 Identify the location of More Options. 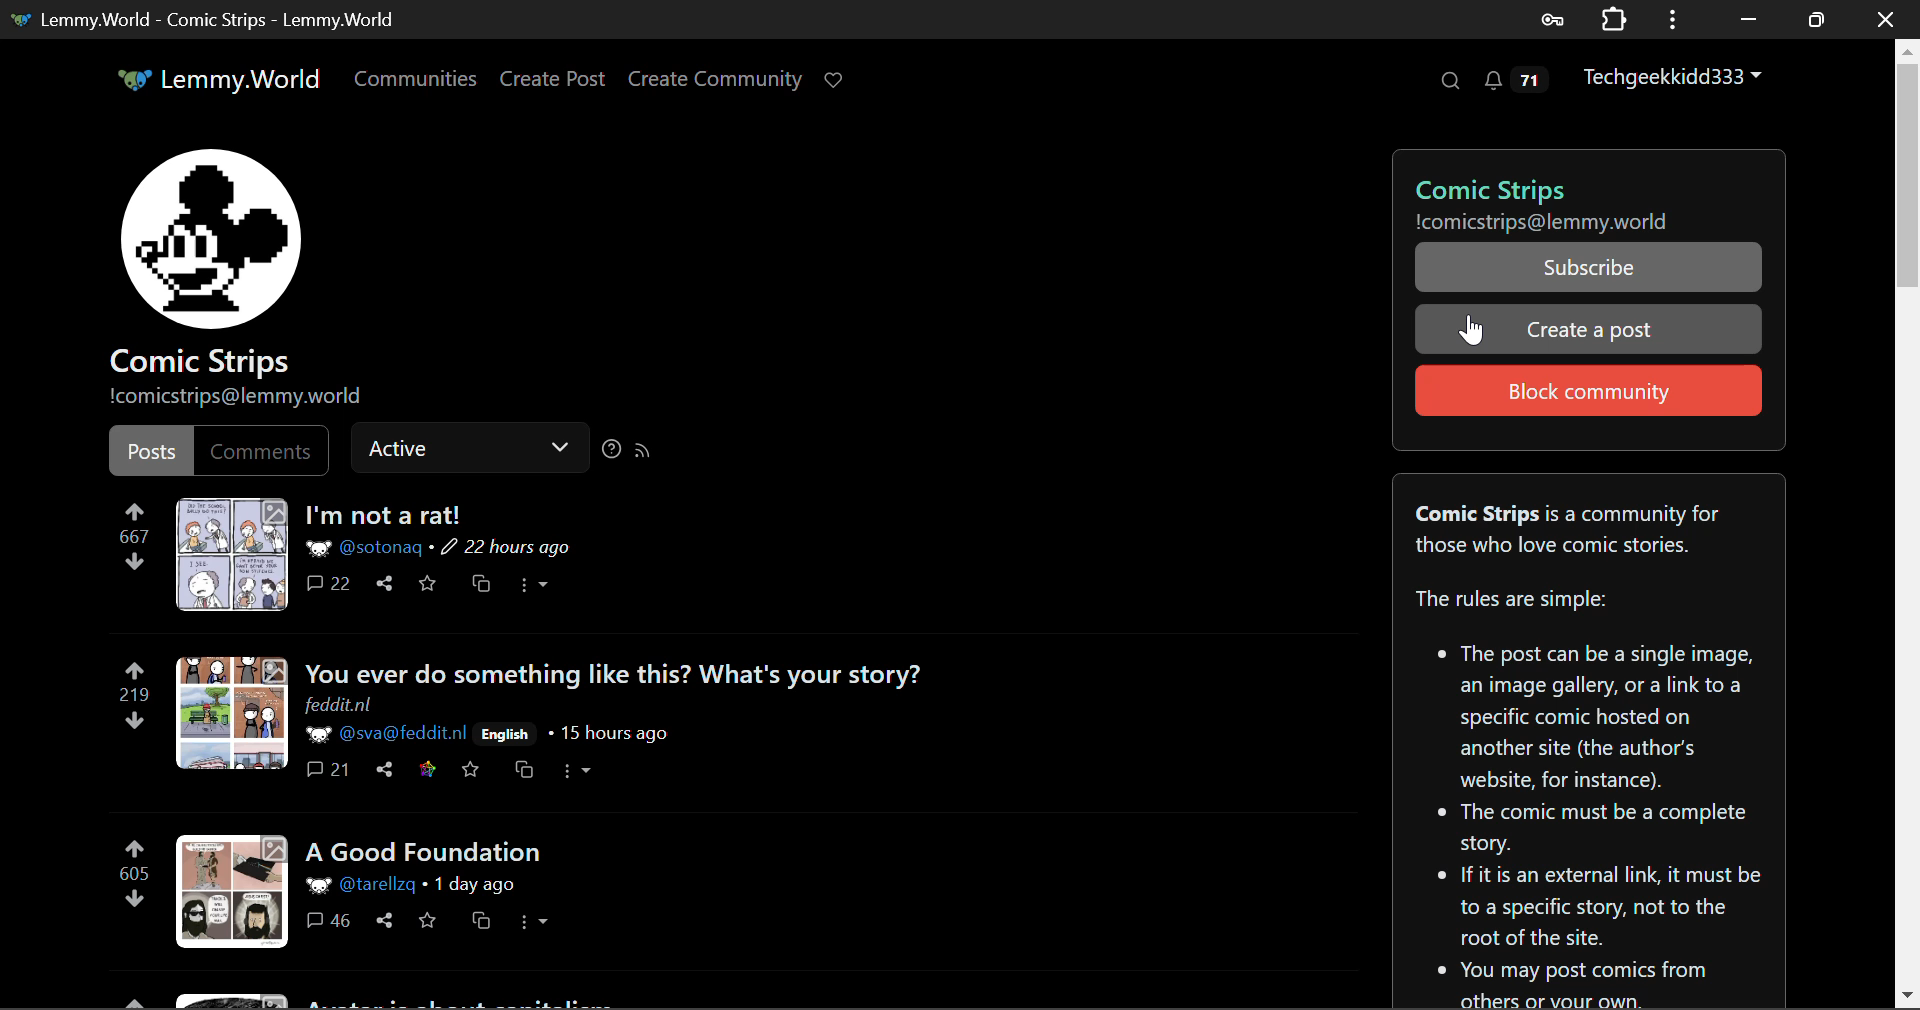
(581, 769).